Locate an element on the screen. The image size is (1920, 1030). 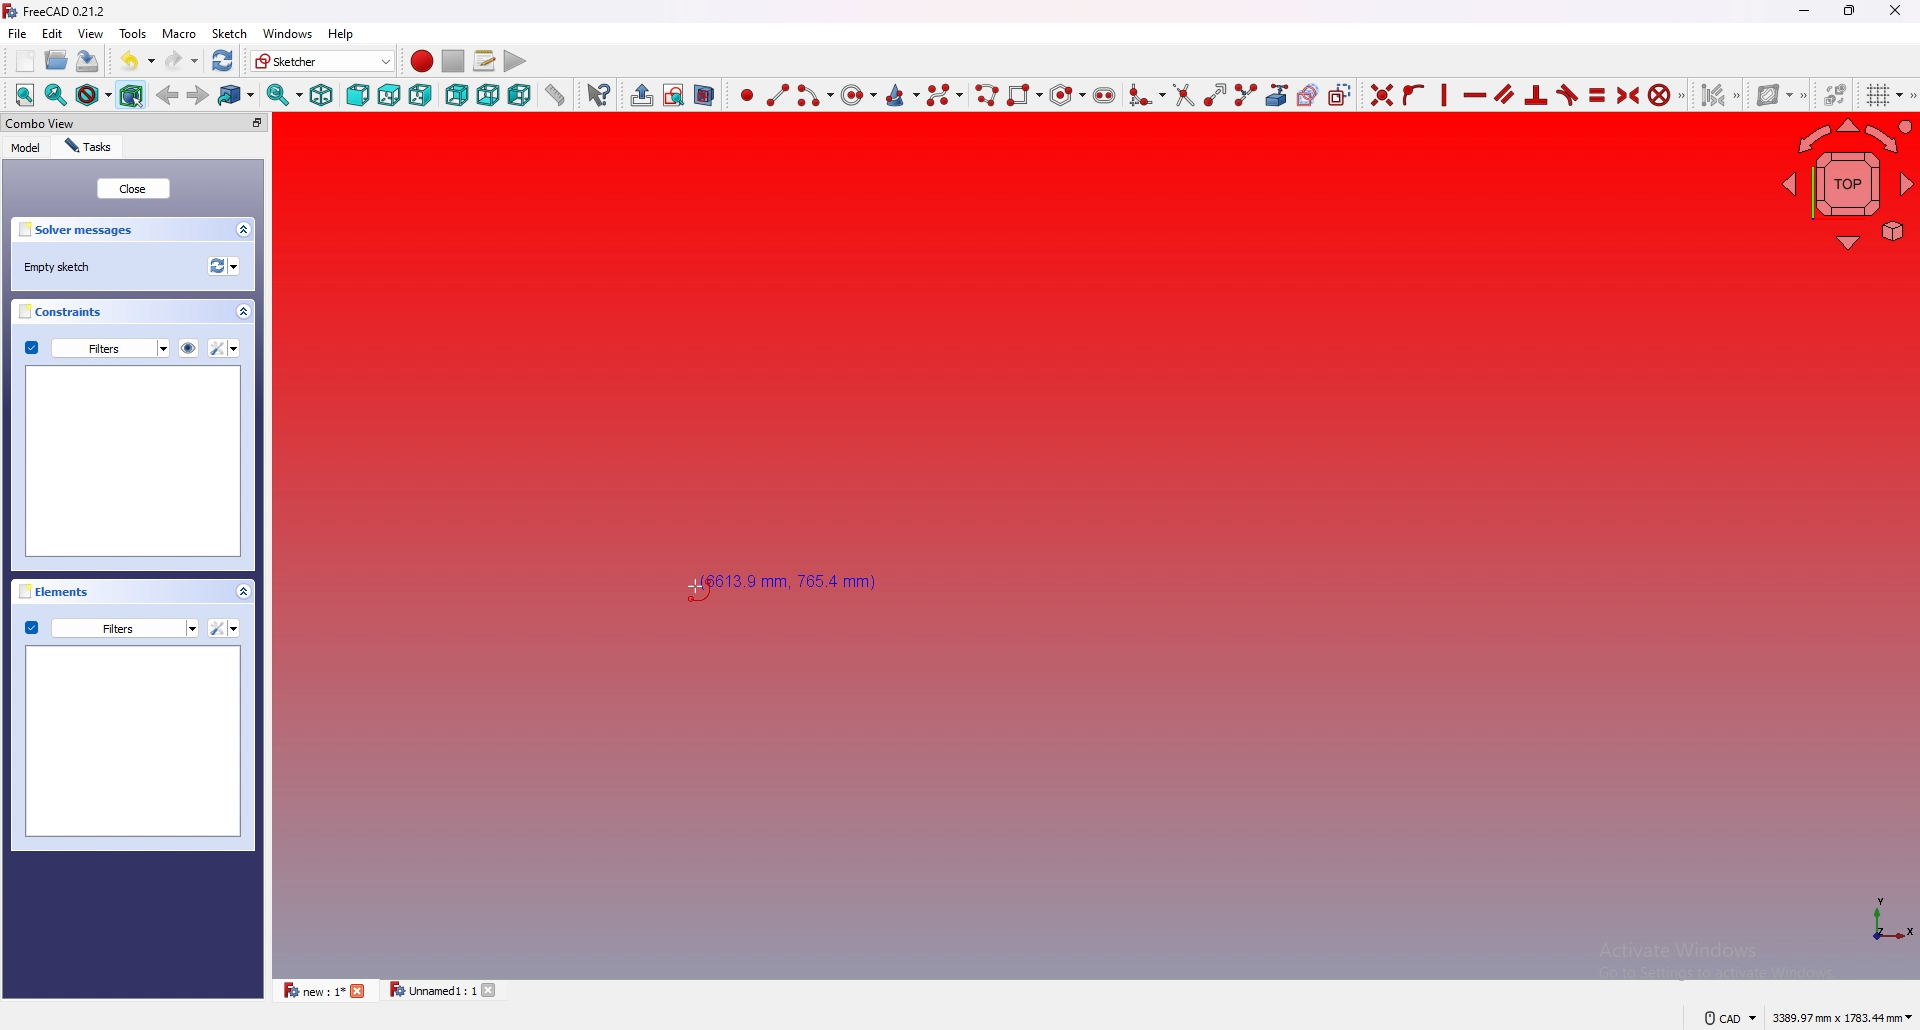
synced view is located at coordinates (285, 94).